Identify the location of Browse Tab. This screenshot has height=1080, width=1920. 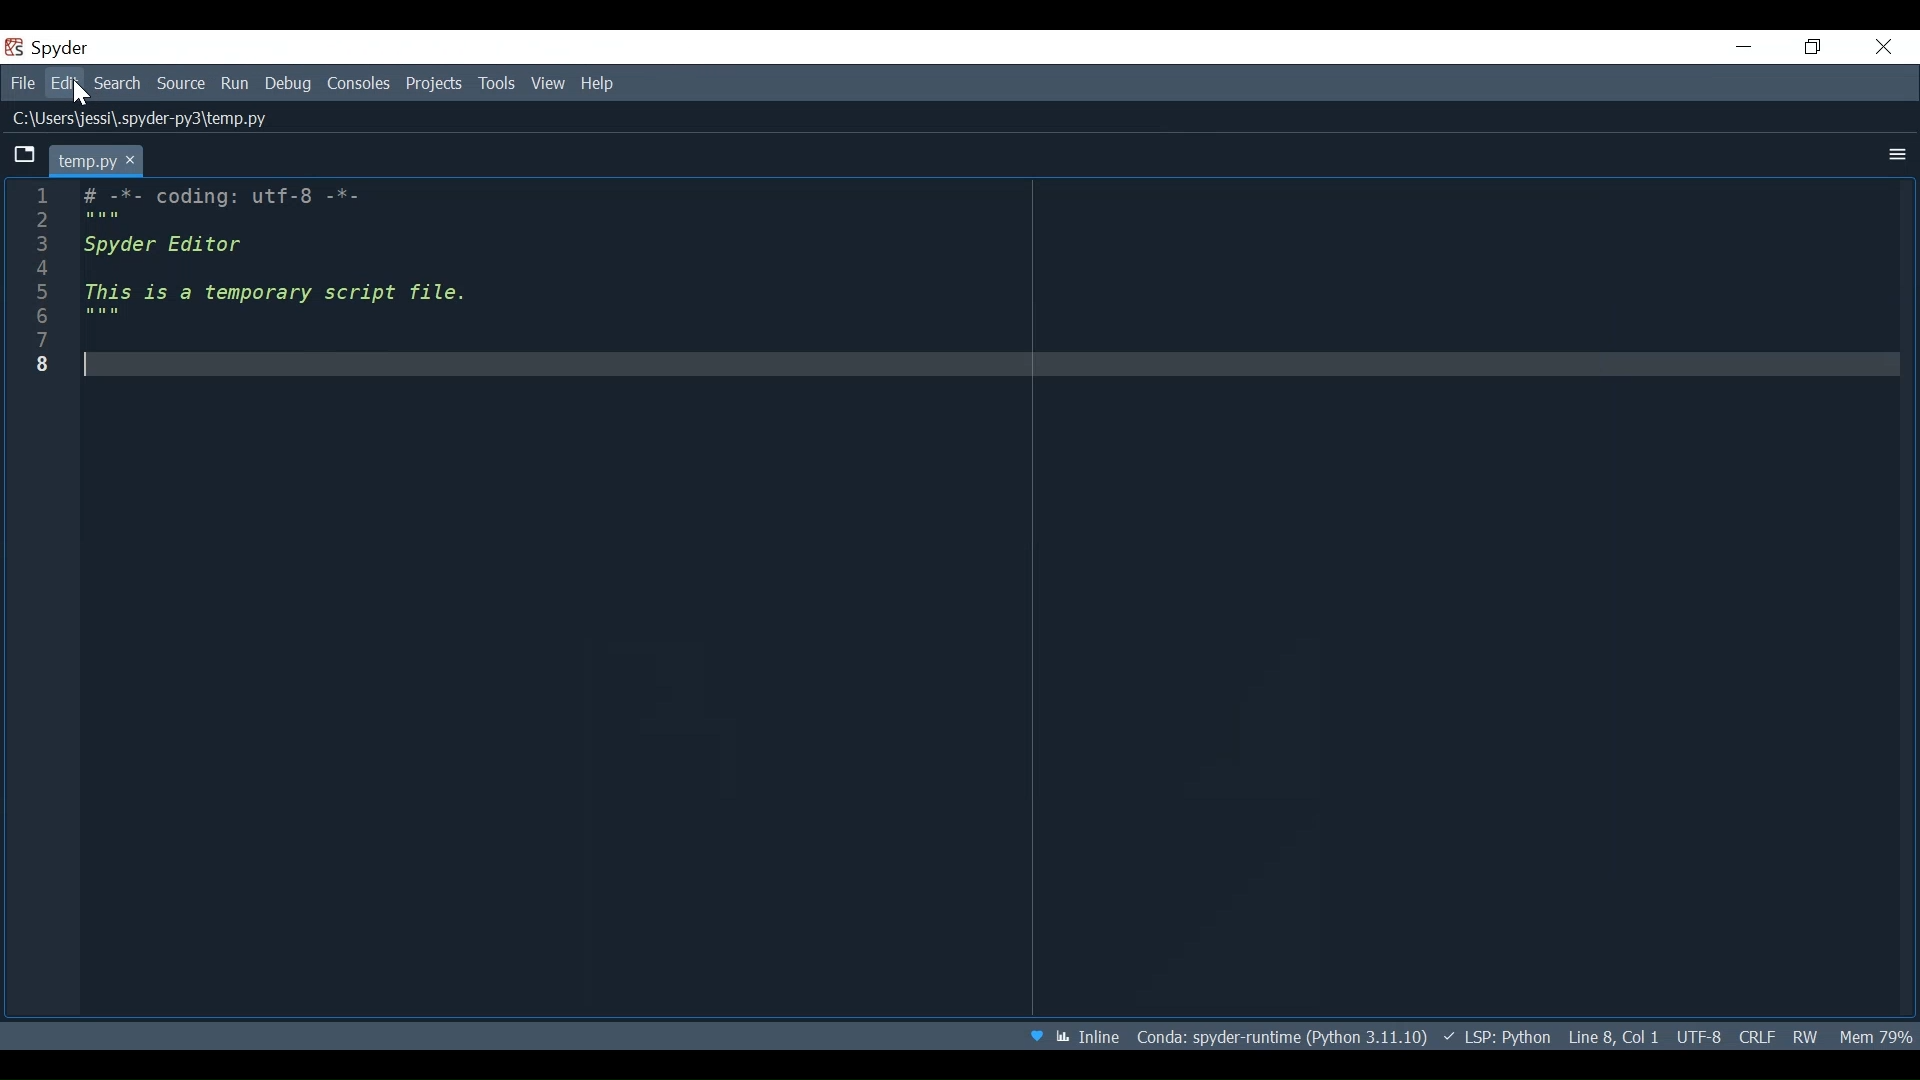
(25, 155).